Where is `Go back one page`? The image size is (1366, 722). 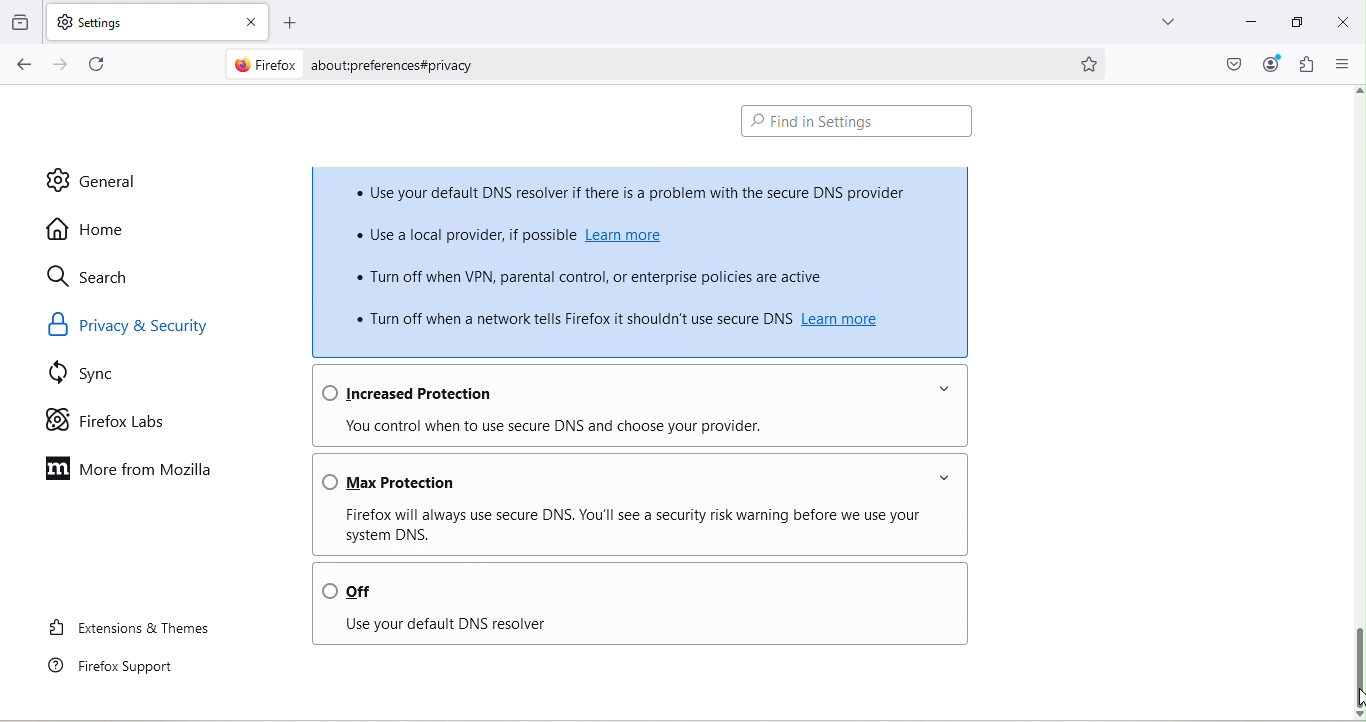 Go back one page is located at coordinates (21, 65).